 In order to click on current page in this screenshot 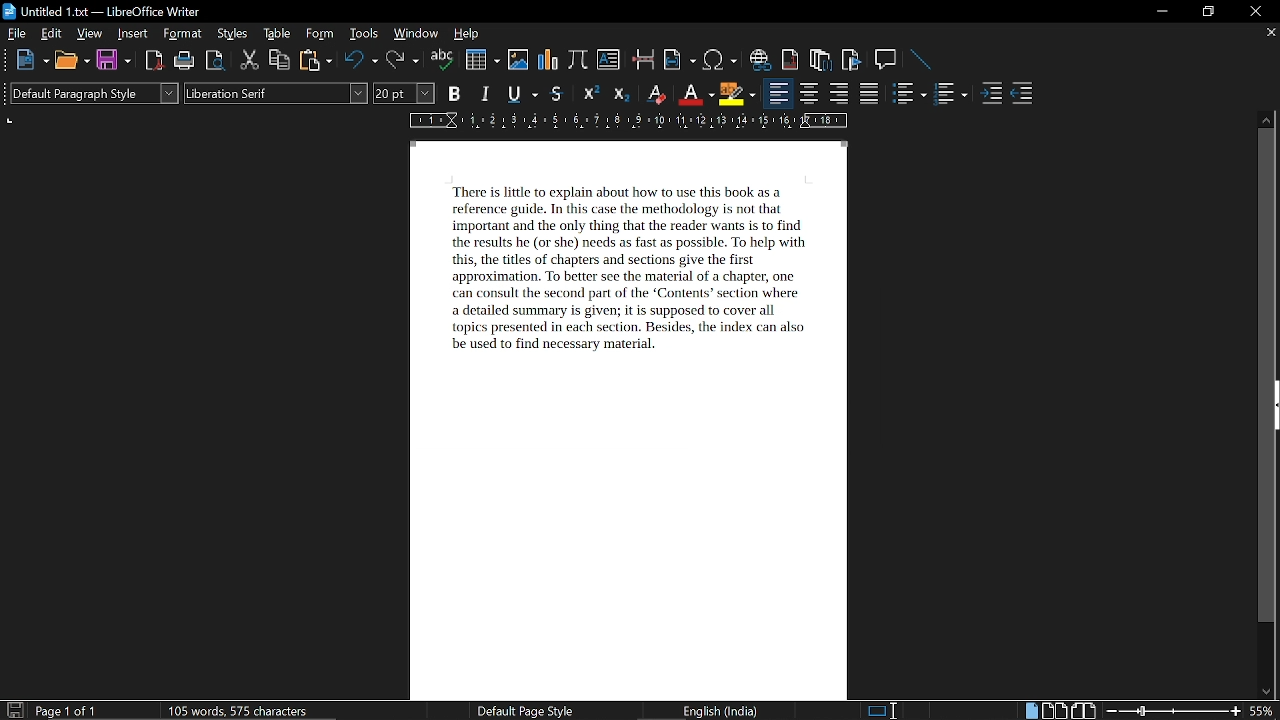, I will do `click(66, 711)`.